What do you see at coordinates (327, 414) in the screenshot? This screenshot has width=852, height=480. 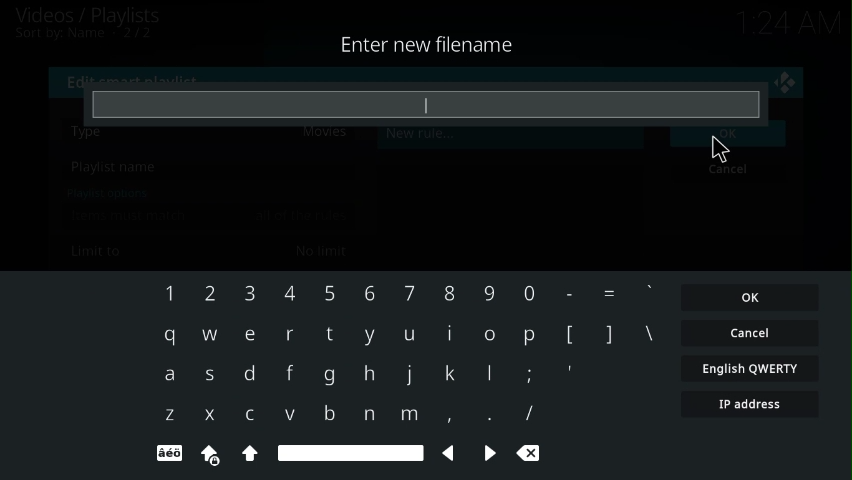 I see `b` at bounding box center [327, 414].